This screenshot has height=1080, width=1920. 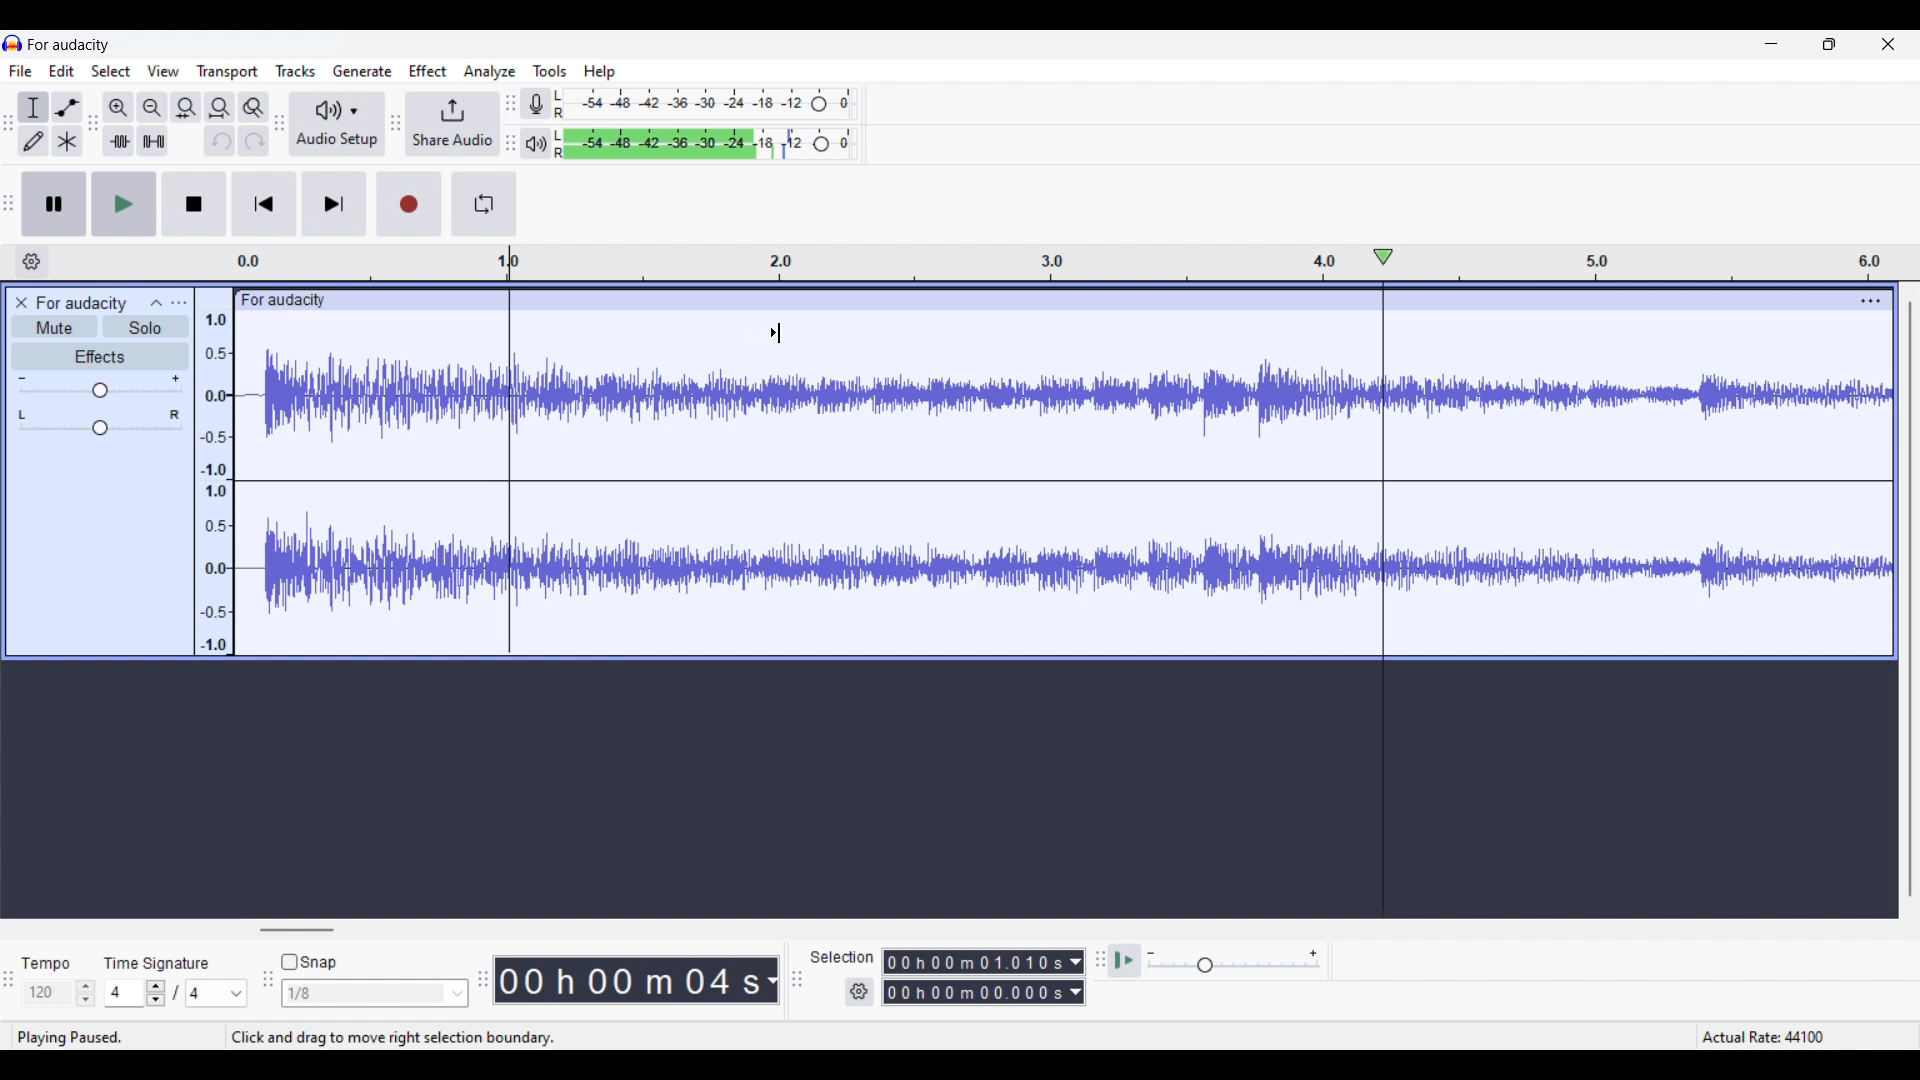 What do you see at coordinates (1871, 301) in the screenshot?
I see `Track settings` at bounding box center [1871, 301].